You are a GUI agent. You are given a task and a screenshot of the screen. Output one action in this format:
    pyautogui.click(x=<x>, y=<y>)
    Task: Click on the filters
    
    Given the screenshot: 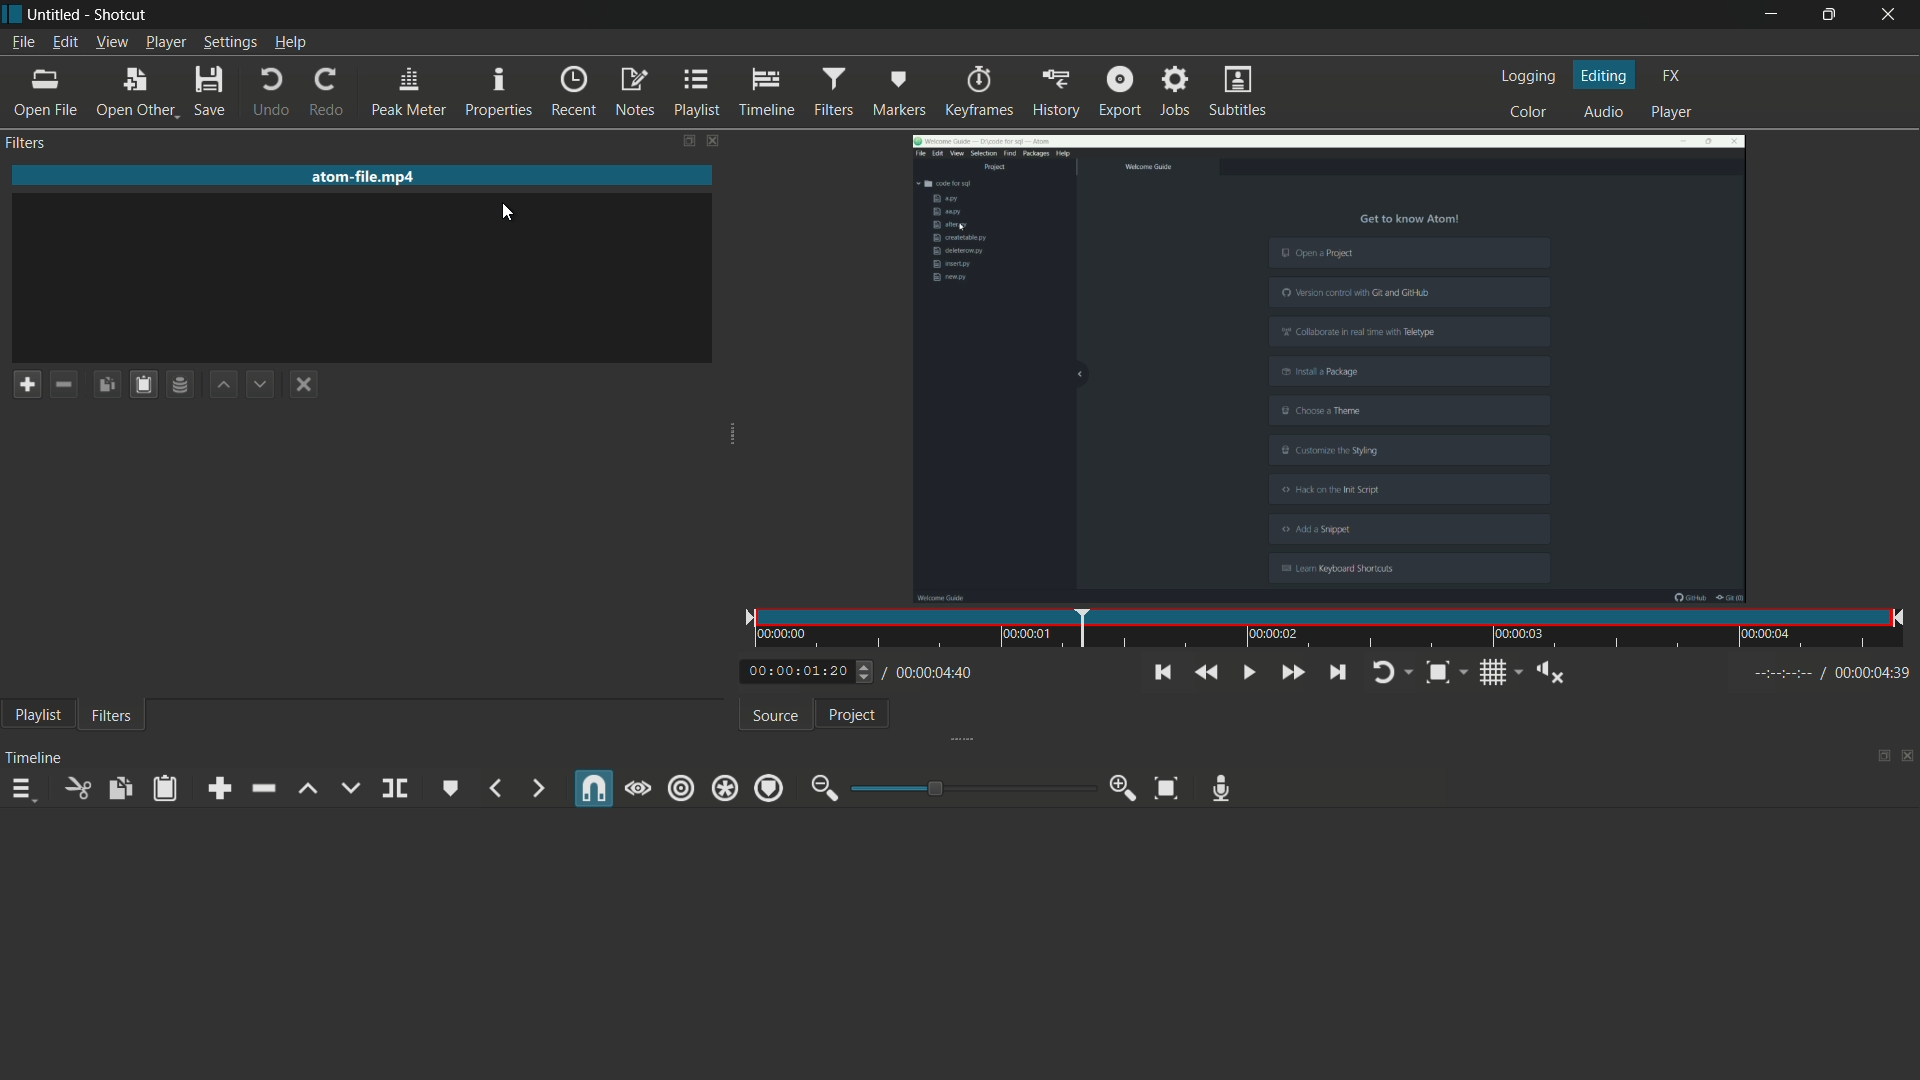 What is the action you would take?
    pyautogui.click(x=110, y=717)
    